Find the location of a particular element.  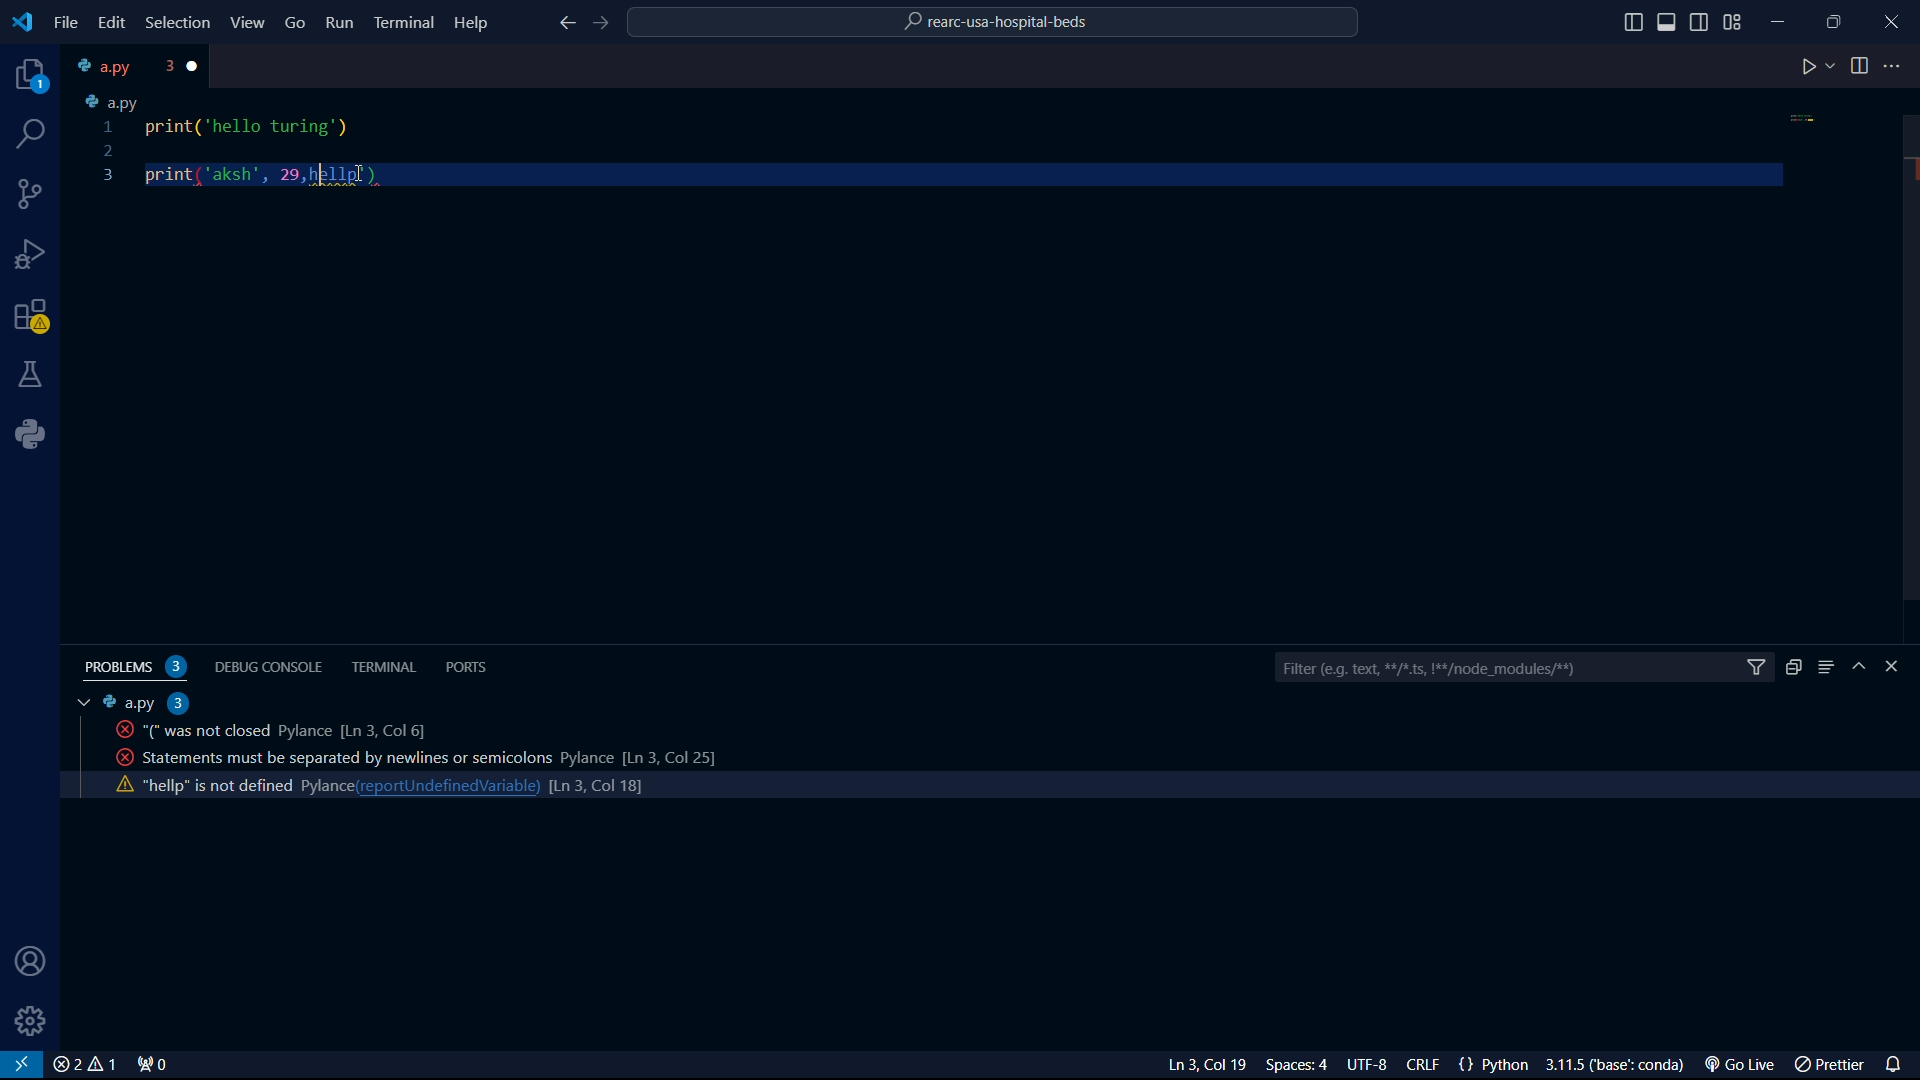

problems 2 is located at coordinates (140, 667).